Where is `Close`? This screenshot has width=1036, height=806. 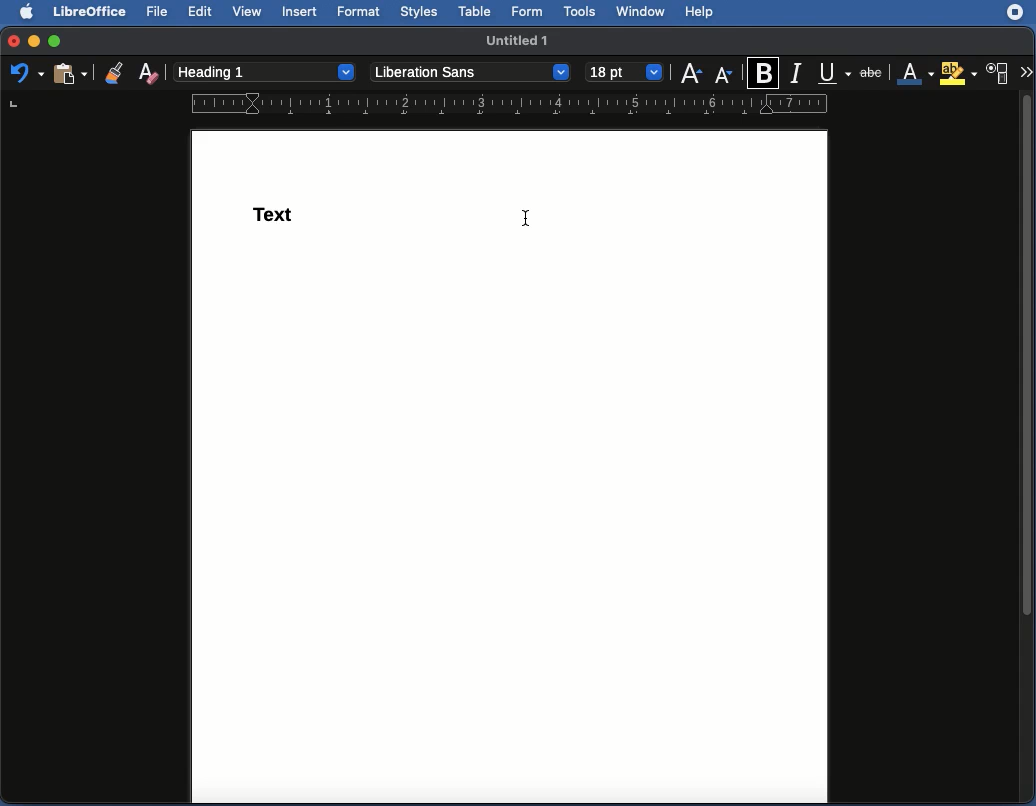 Close is located at coordinates (12, 41).